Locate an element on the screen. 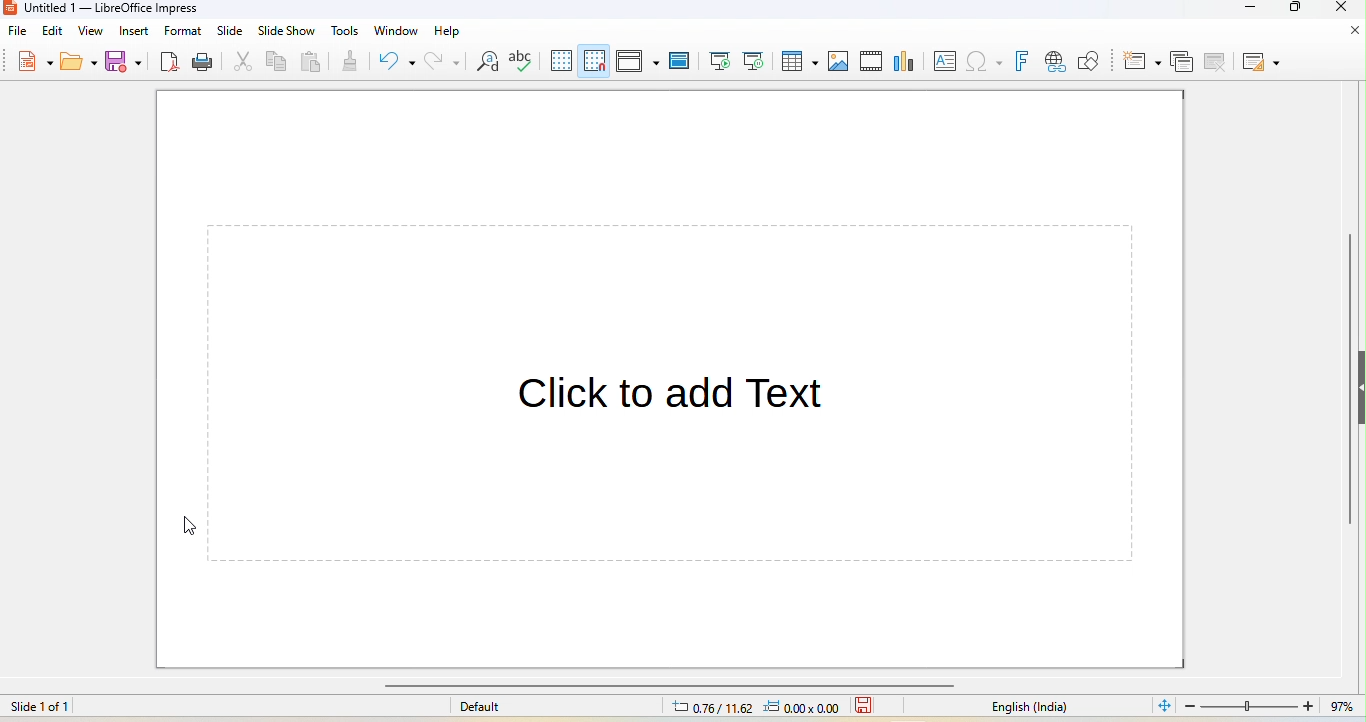 The image size is (1366, 722). close is located at coordinates (1353, 32).